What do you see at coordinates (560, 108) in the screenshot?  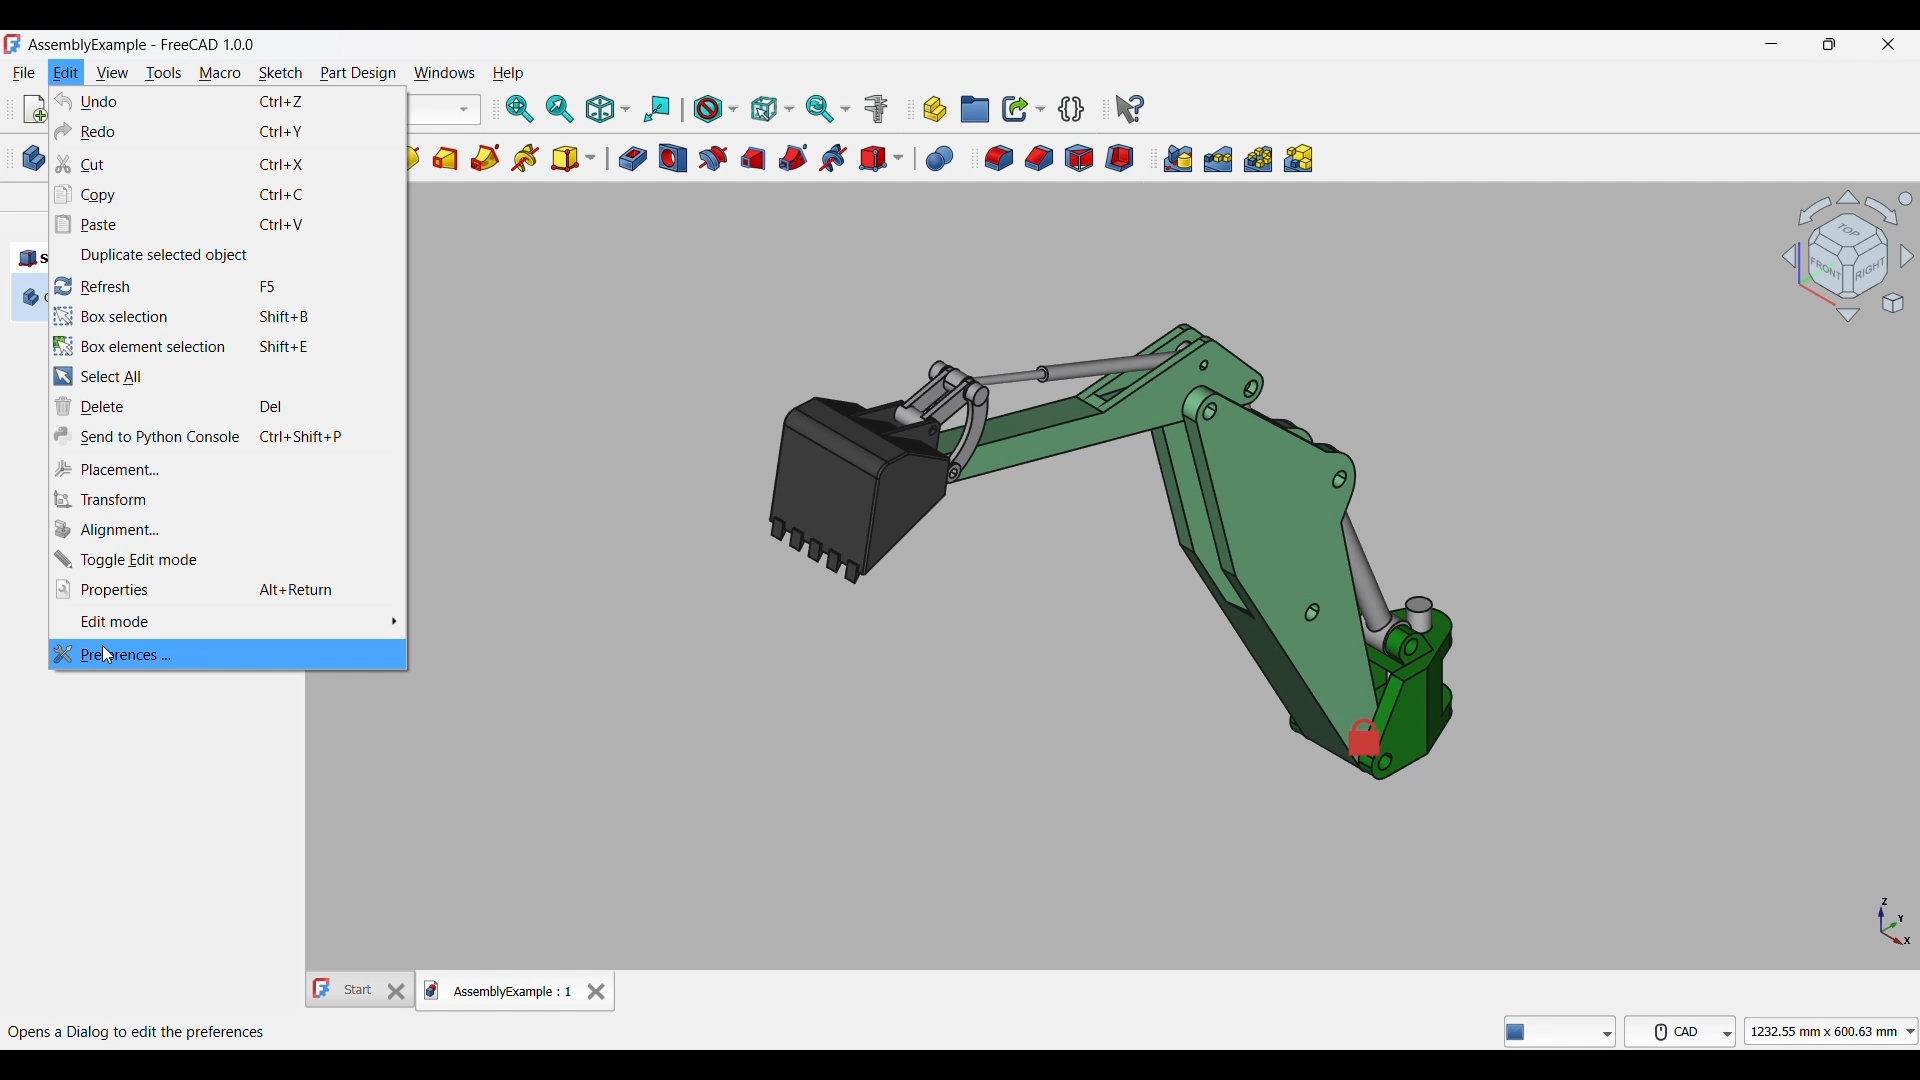 I see `Fit selection` at bounding box center [560, 108].